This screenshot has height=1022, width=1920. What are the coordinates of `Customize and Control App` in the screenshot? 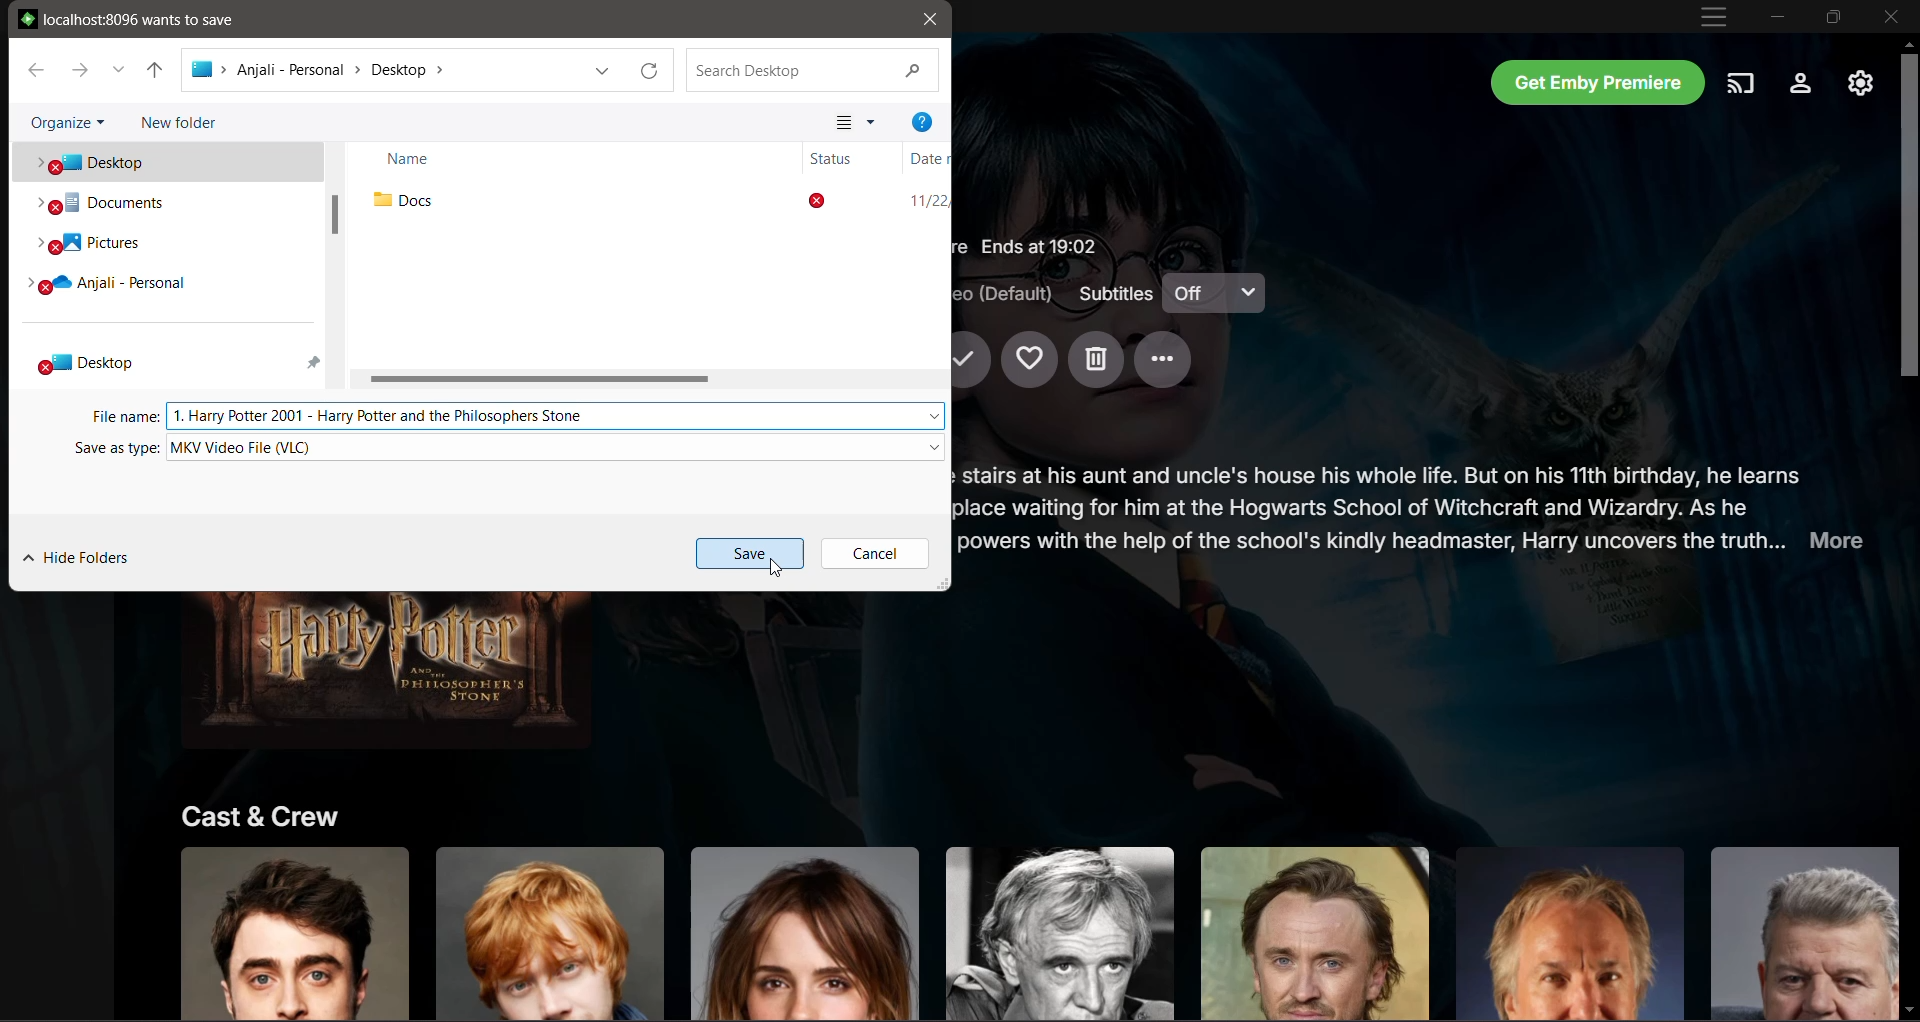 It's located at (1714, 17).